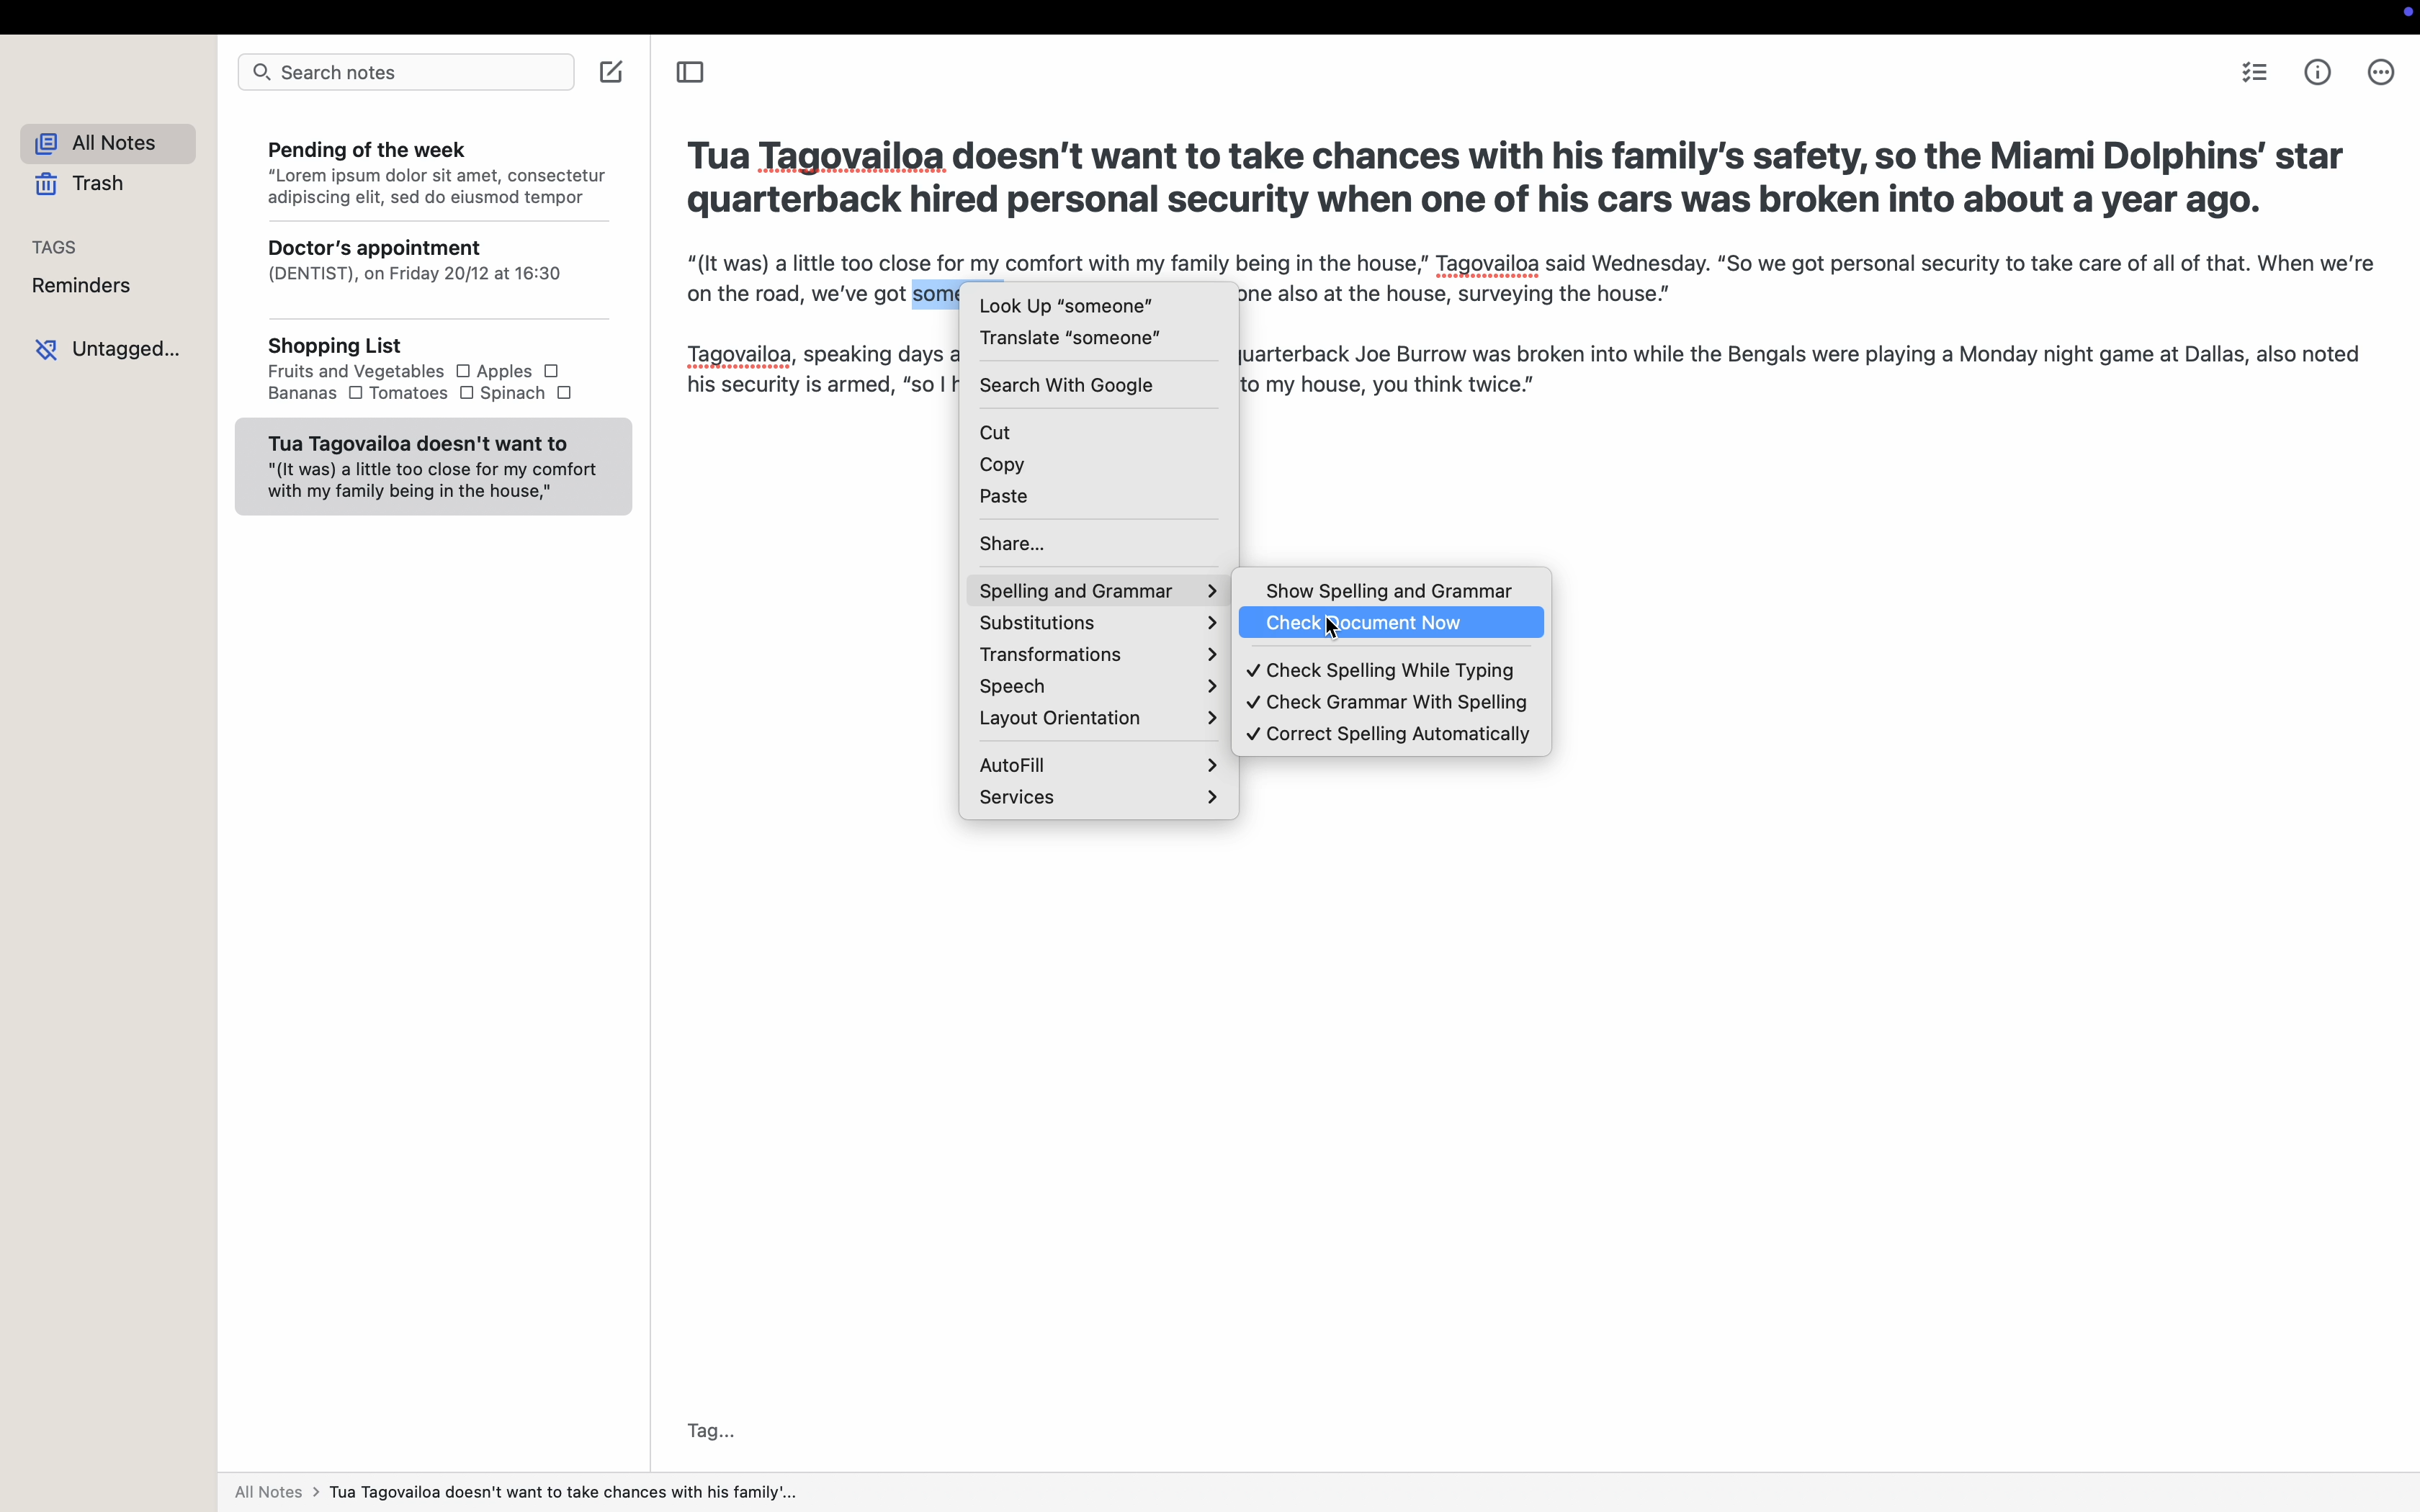 The height and width of the screenshot is (1512, 2420). I want to click on tags, so click(57, 245).